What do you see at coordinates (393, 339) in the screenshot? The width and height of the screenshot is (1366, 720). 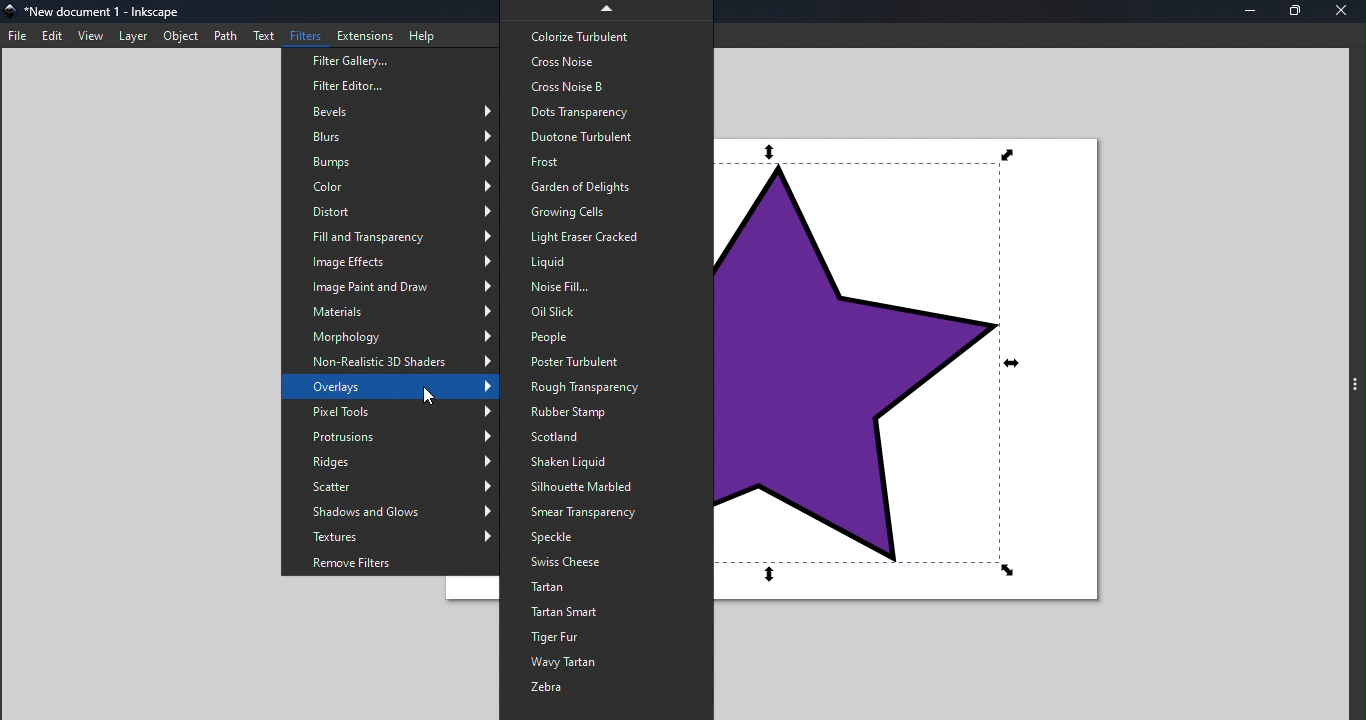 I see `Morphology` at bounding box center [393, 339].